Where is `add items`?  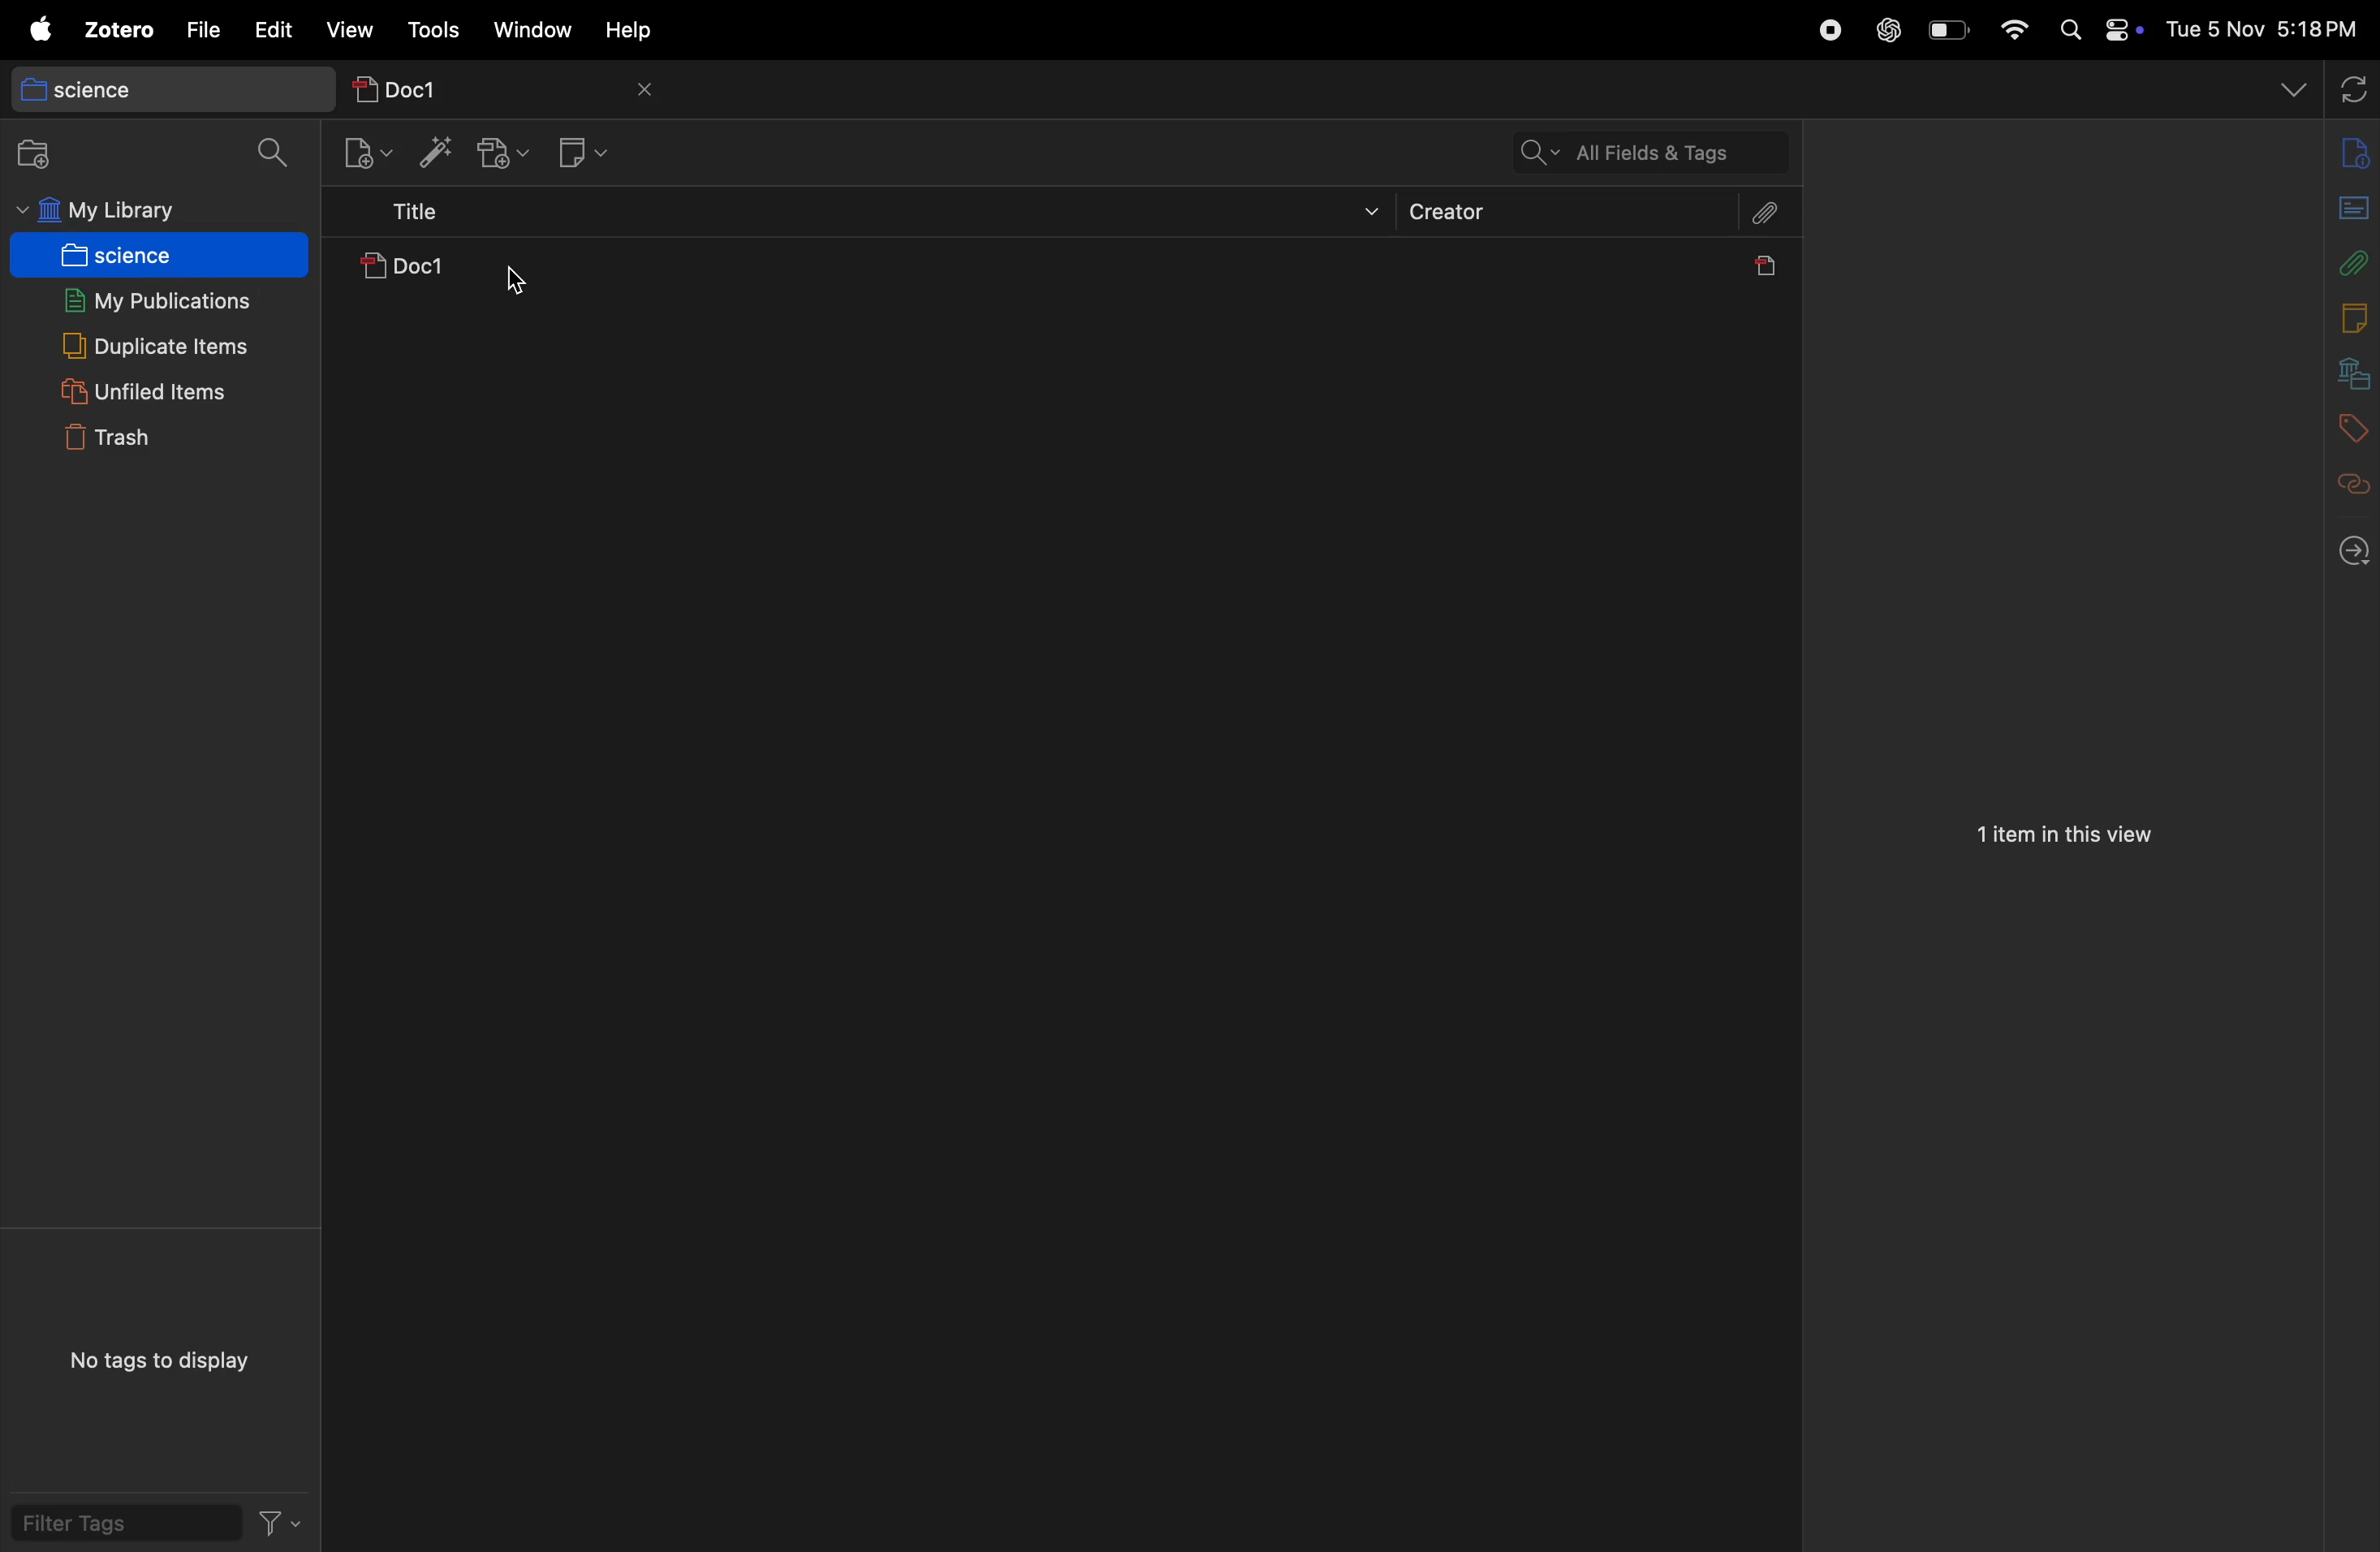 add items is located at coordinates (429, 151).